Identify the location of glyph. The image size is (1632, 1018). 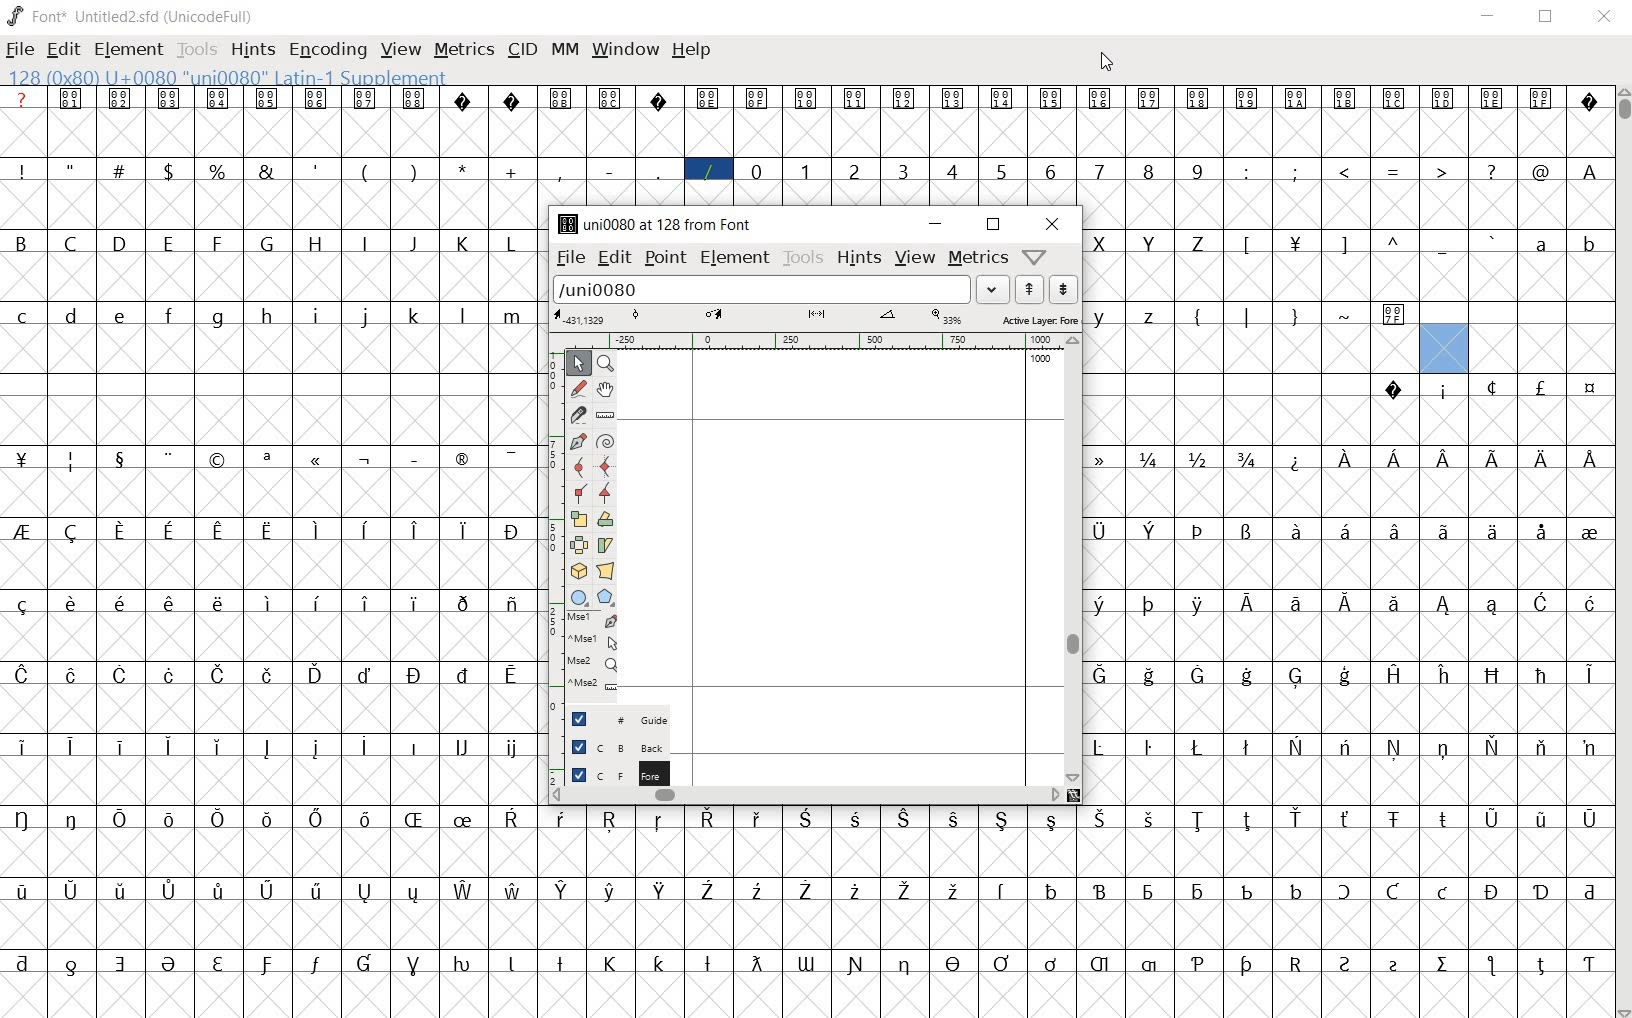
(1051, 964).